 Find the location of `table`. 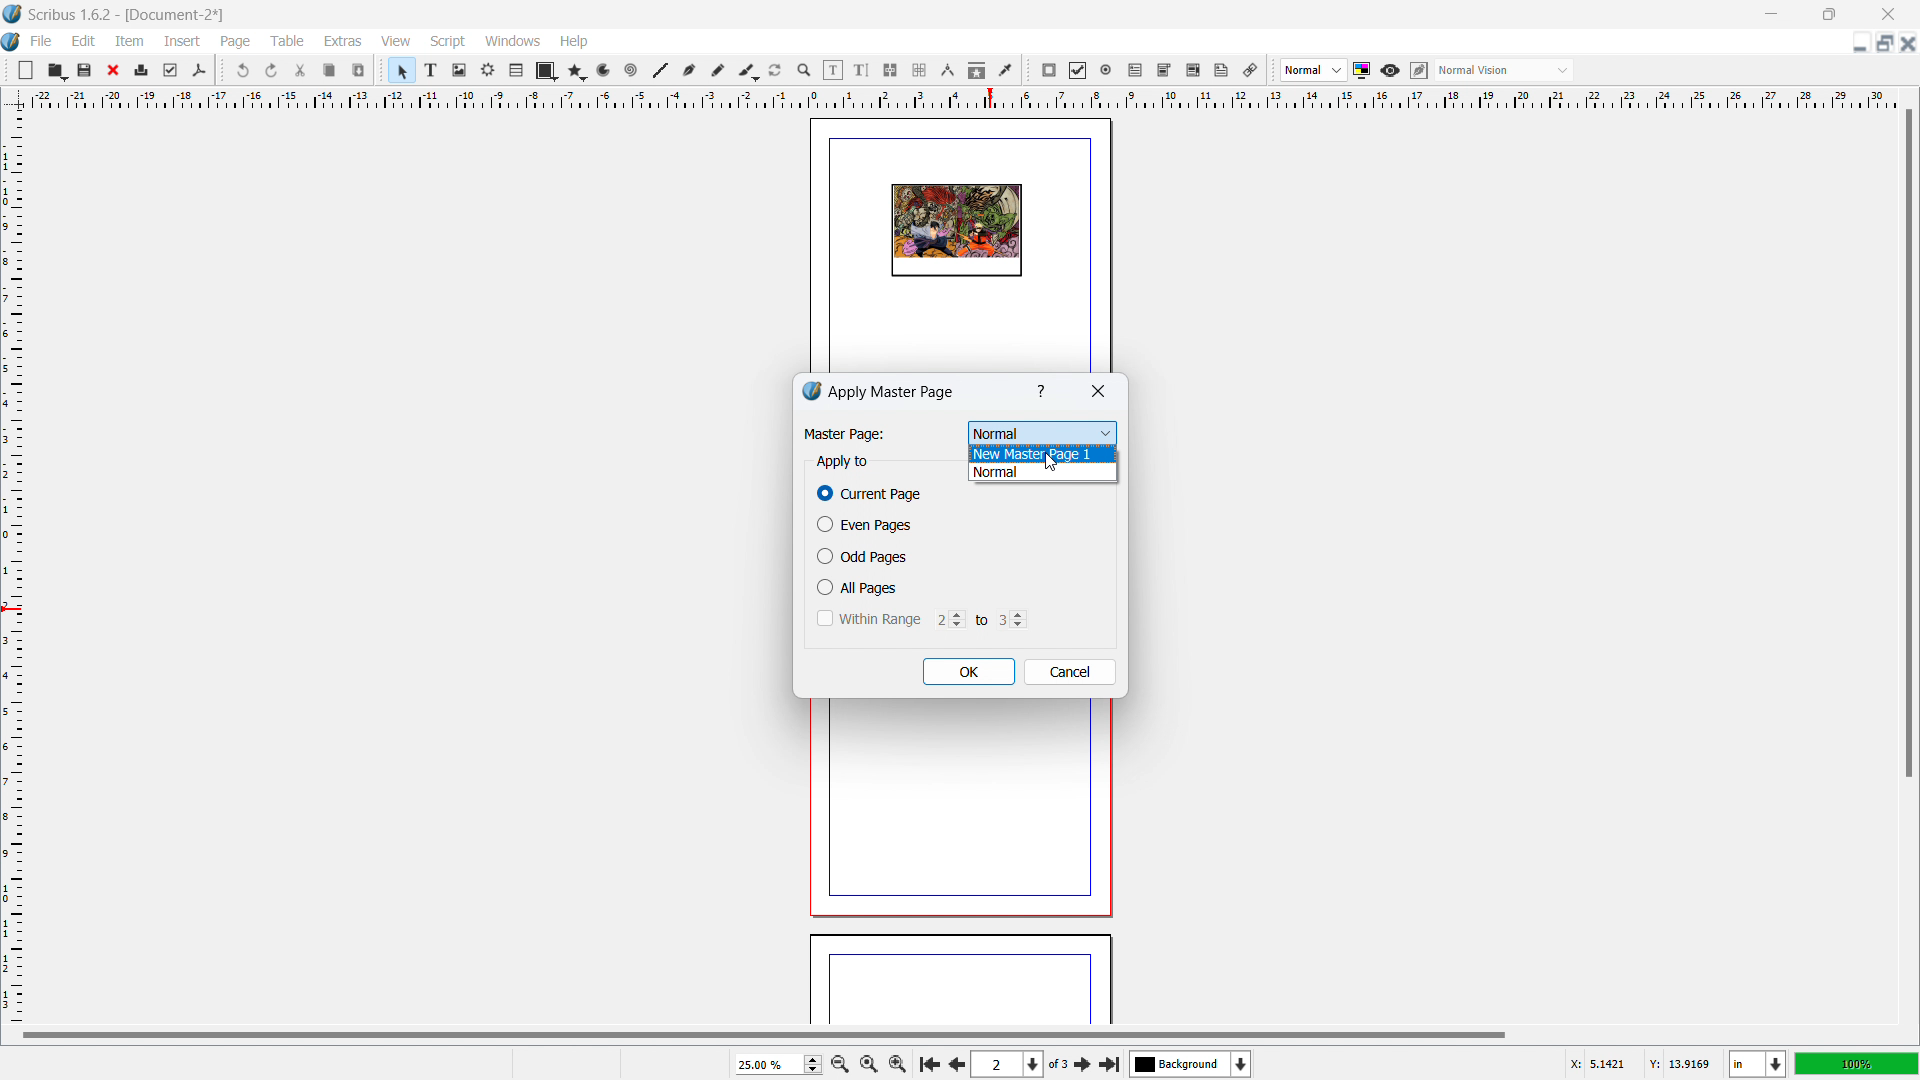

table is located at coordinates (288, 41).